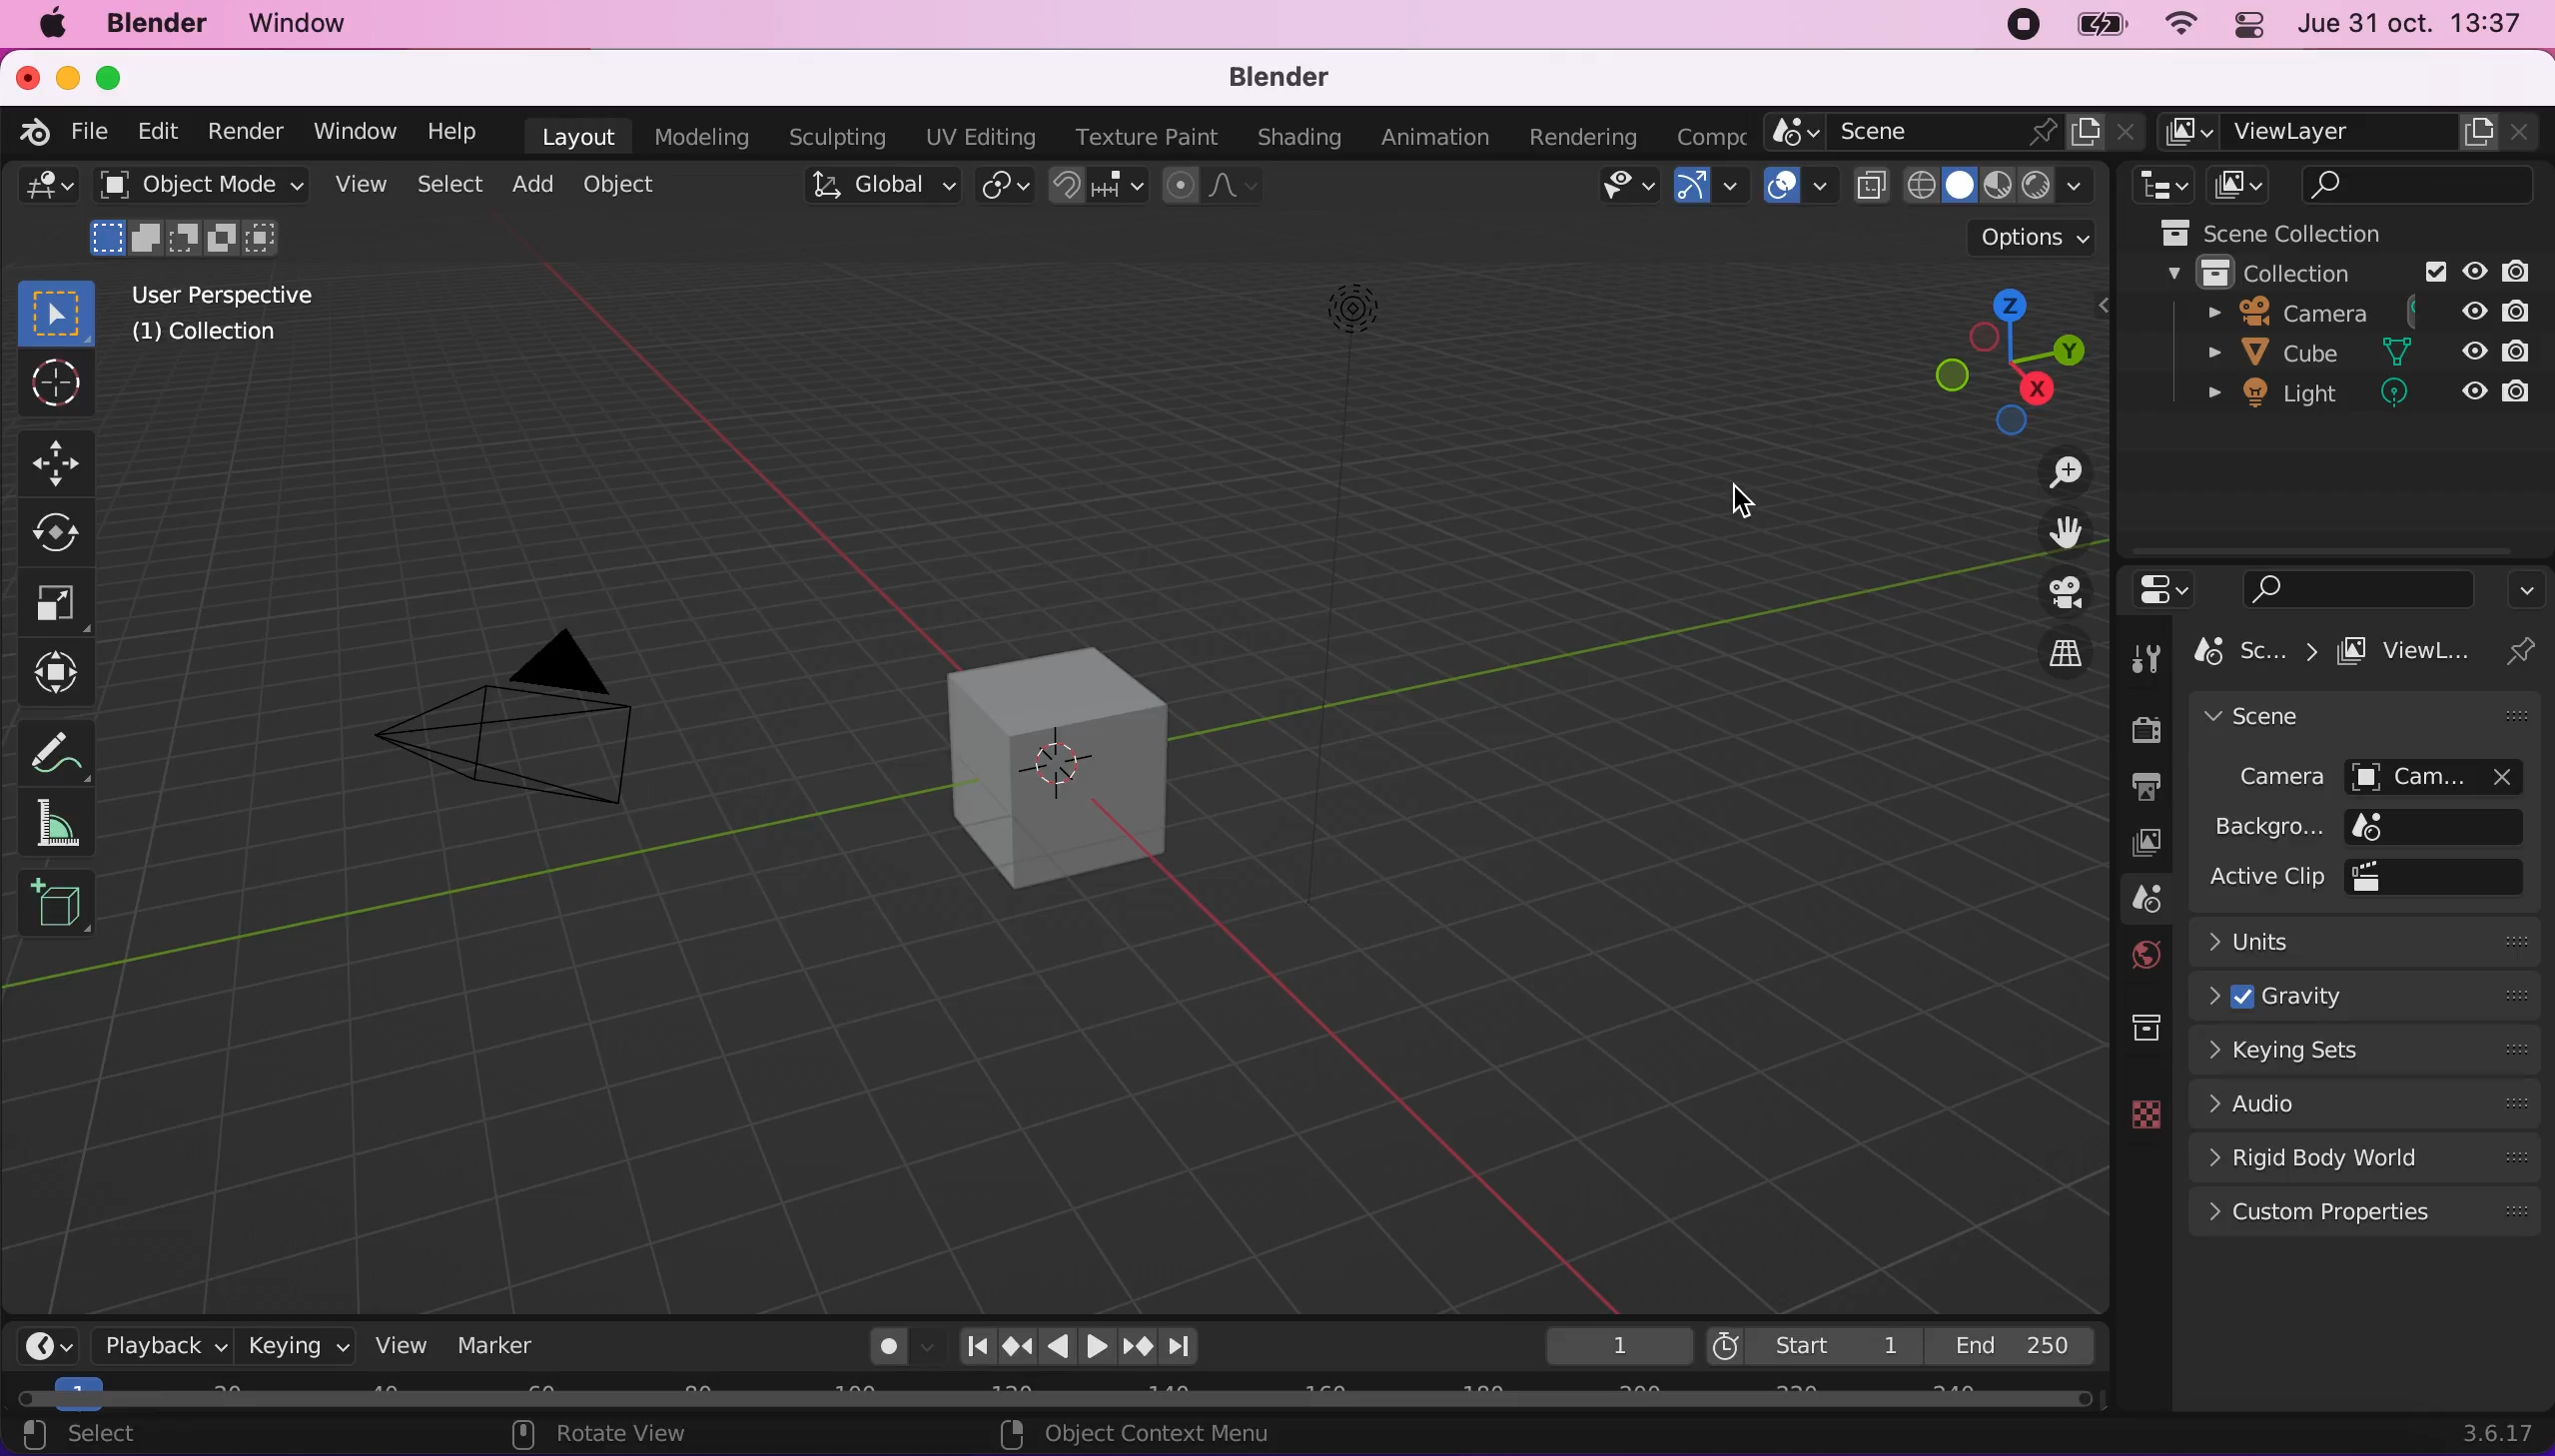 The height and width of the screenshot is (1456, 2555). I want to click on maximize, so click(121, 75).